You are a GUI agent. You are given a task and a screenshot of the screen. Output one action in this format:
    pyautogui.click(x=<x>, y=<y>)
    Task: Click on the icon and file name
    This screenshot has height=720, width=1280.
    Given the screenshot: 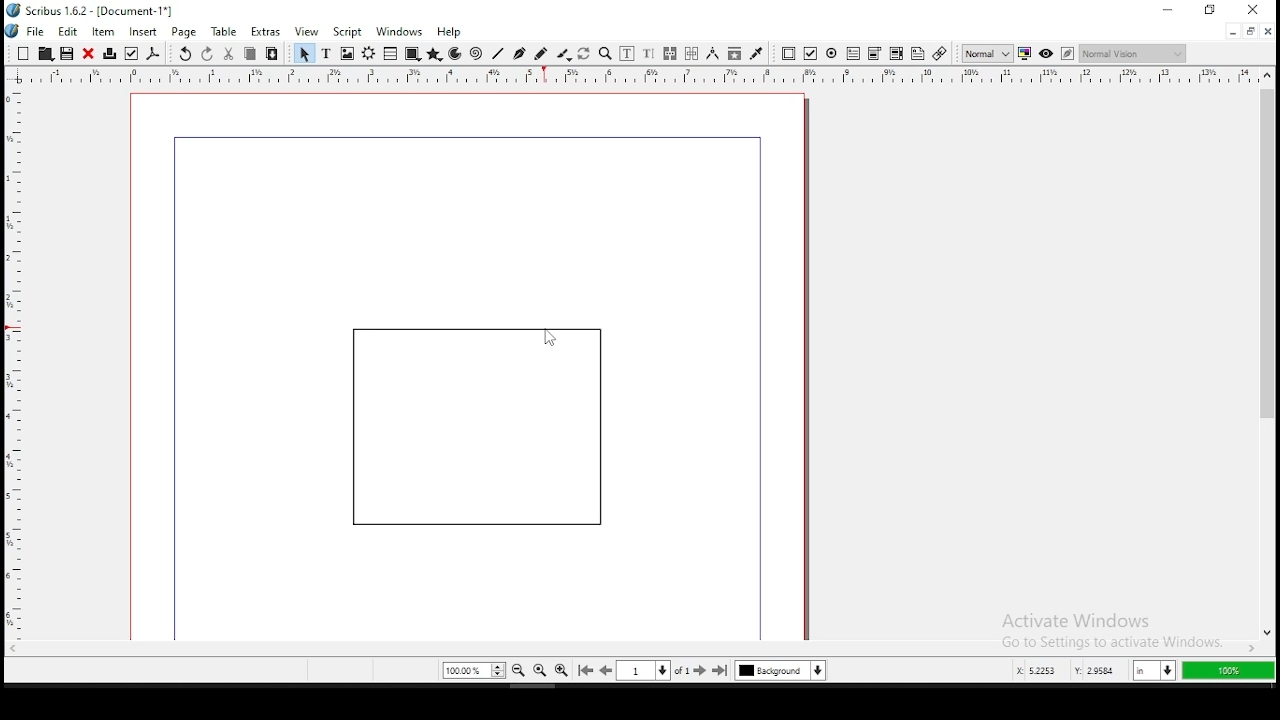 What is the action you would take?
    pyautogui.click(x=92, y=11)
    